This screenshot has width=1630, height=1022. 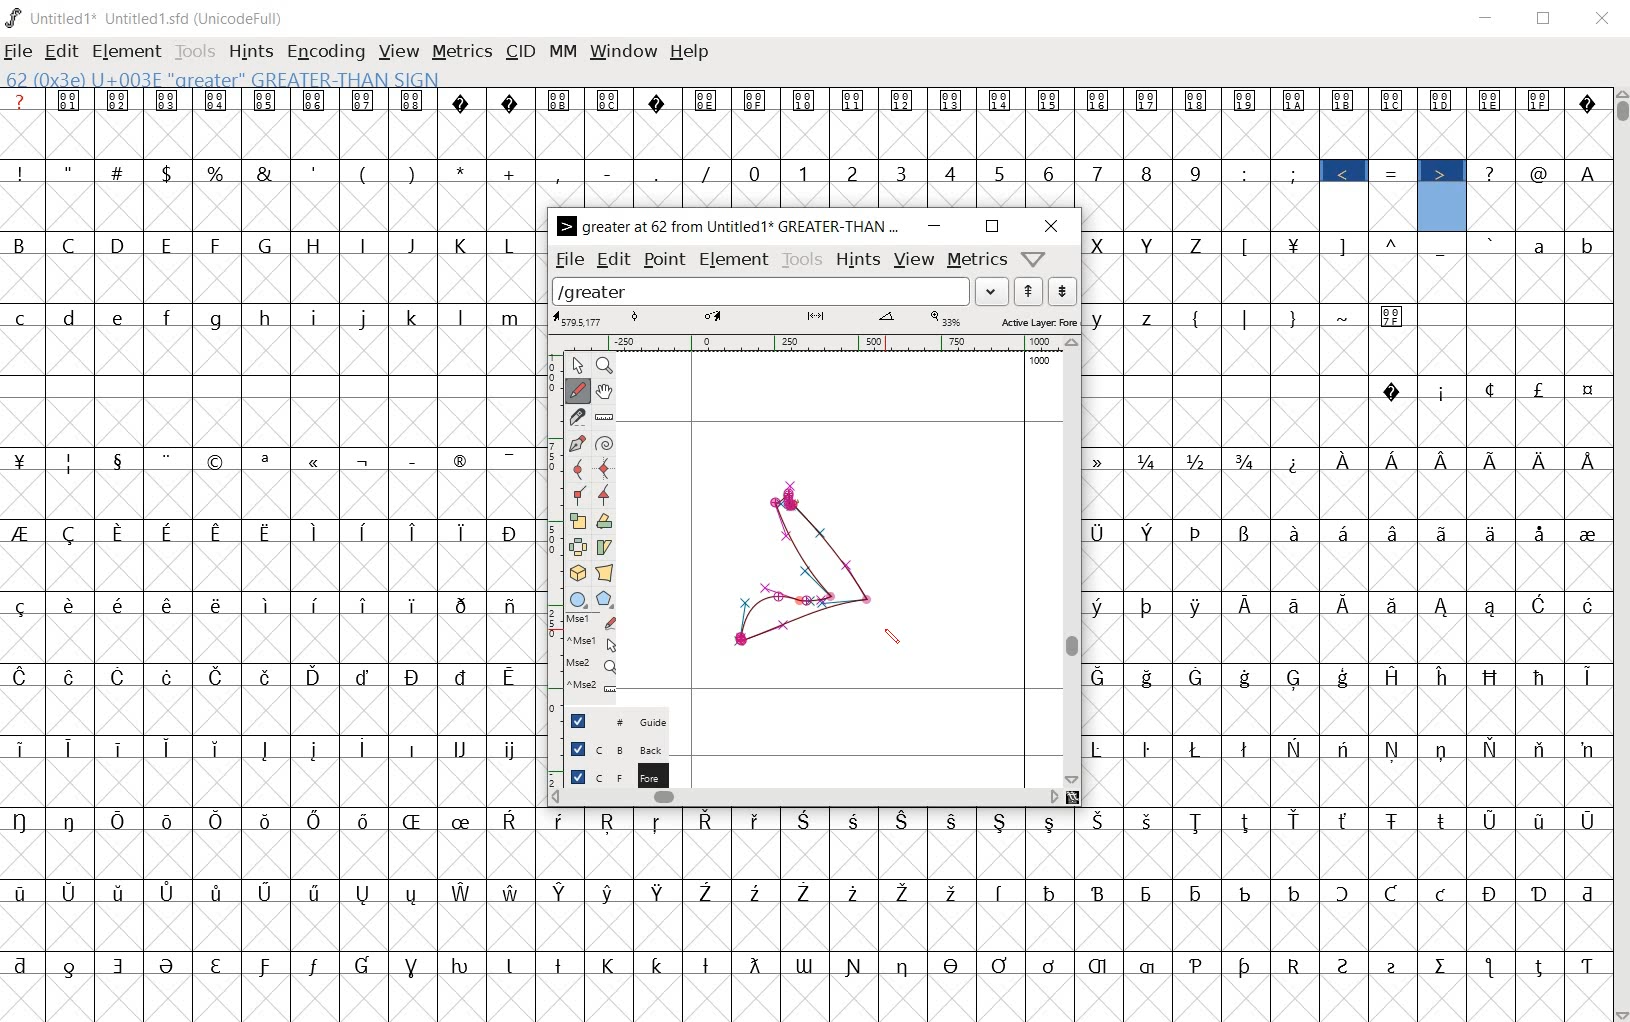 I want to click on foreground, so click(x=608, y=775).